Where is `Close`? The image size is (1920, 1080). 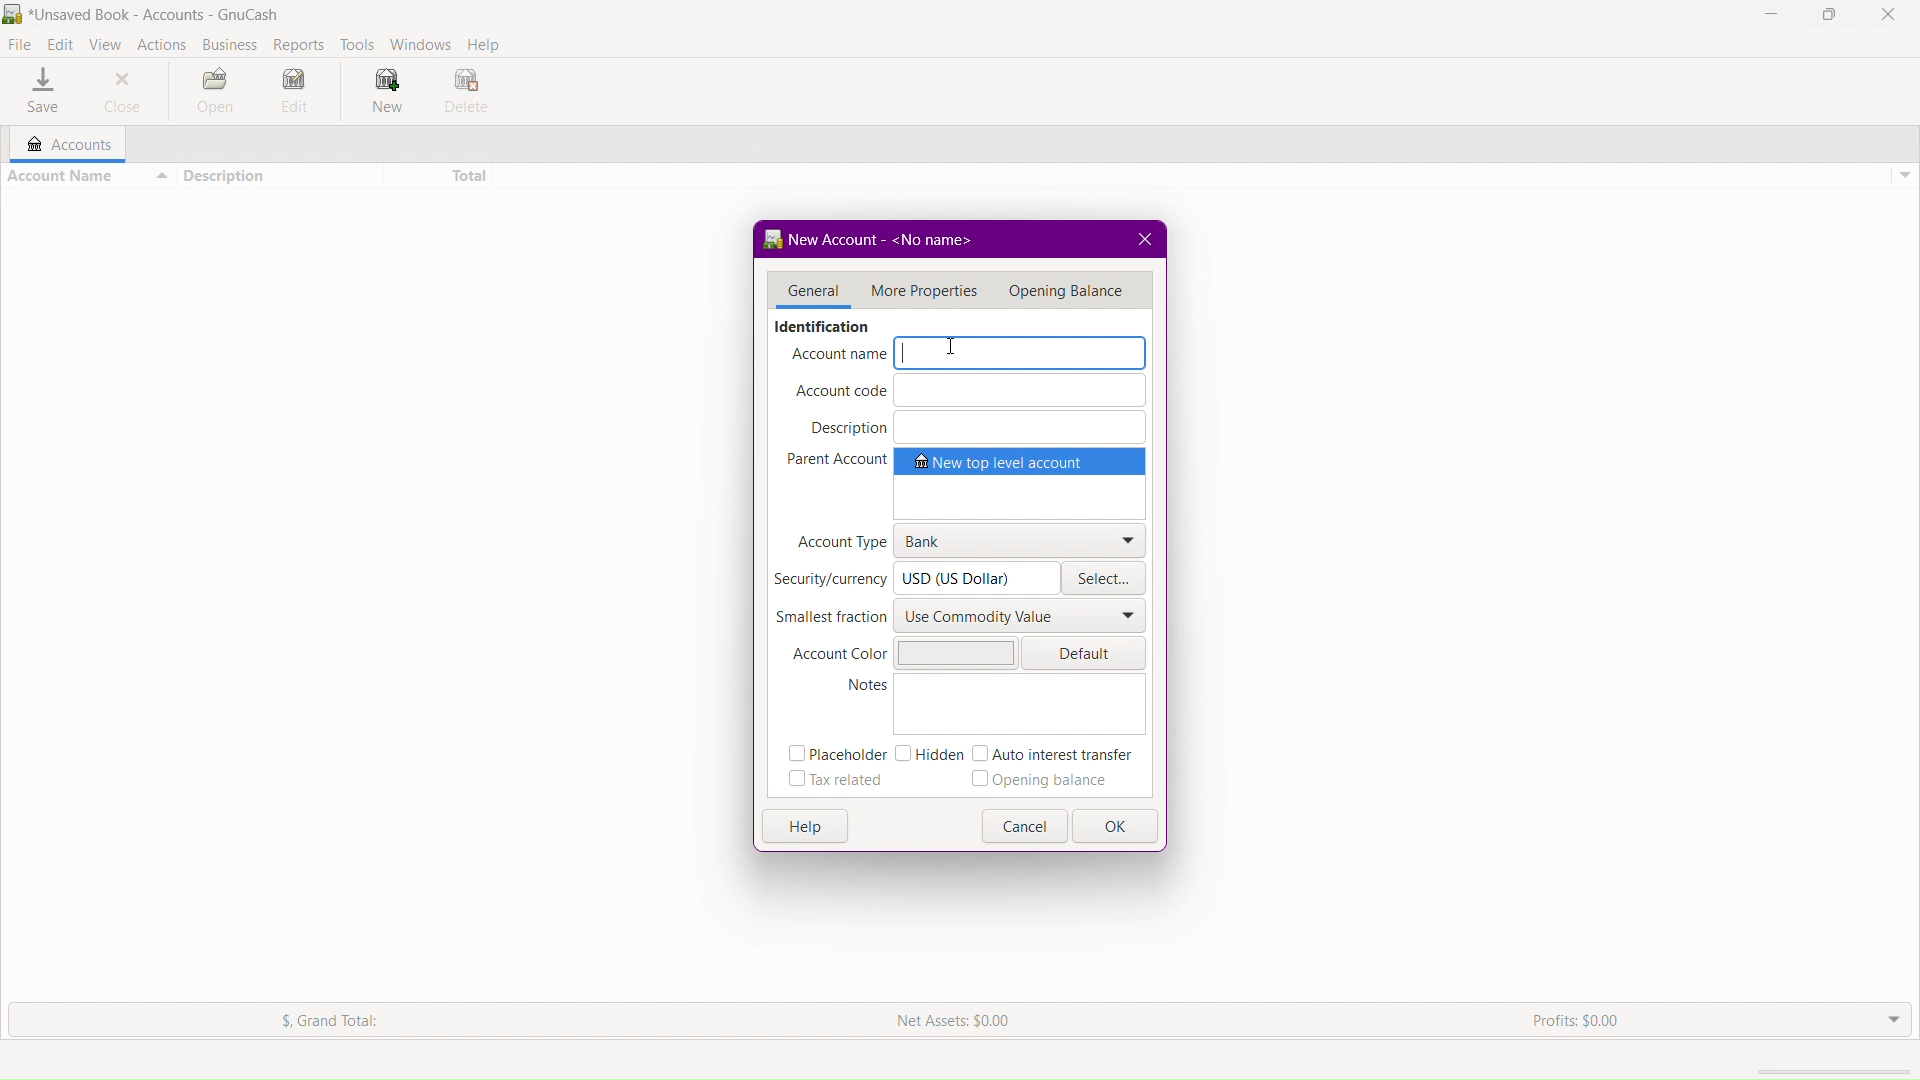 Close is located at coordinates (130, 93).